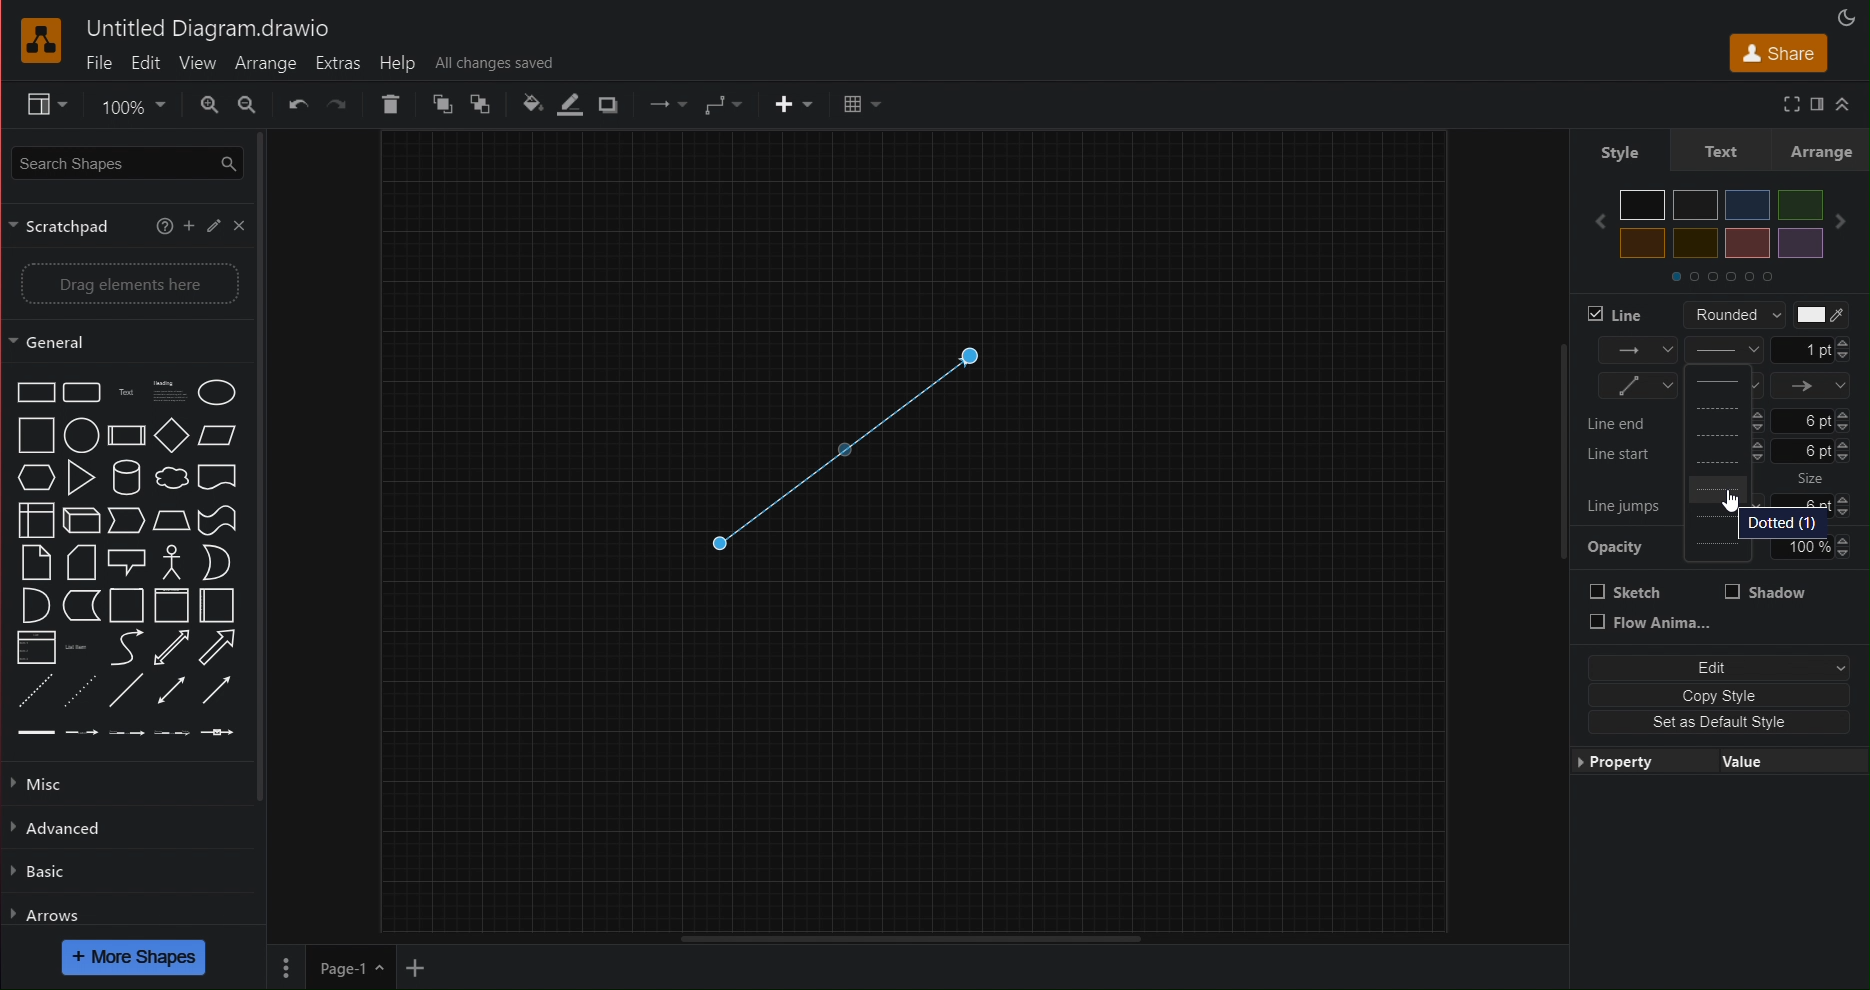 The width and height of the screenshot is (1870, 990). I want to click on File, so click(99, 64).